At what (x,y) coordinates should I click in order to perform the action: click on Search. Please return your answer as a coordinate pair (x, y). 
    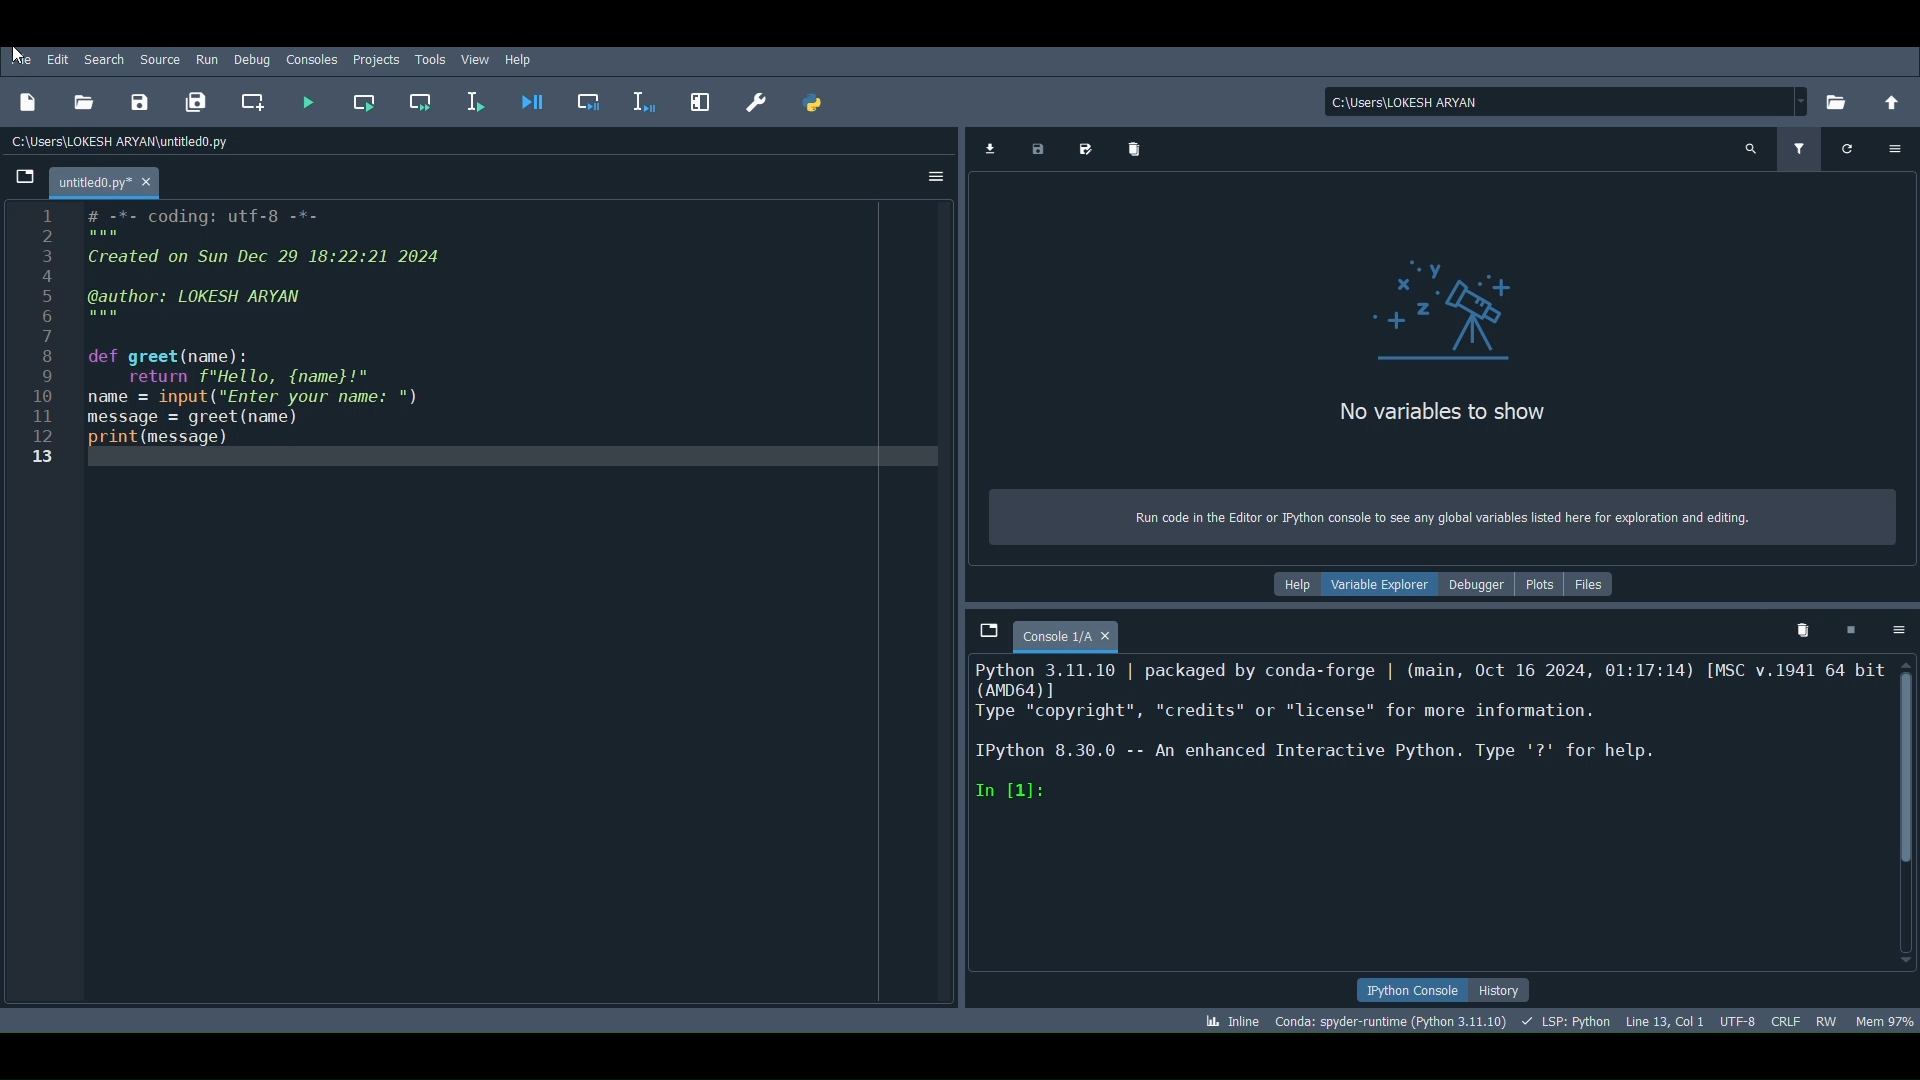
    Looking at the image, I should click on (103, 57).